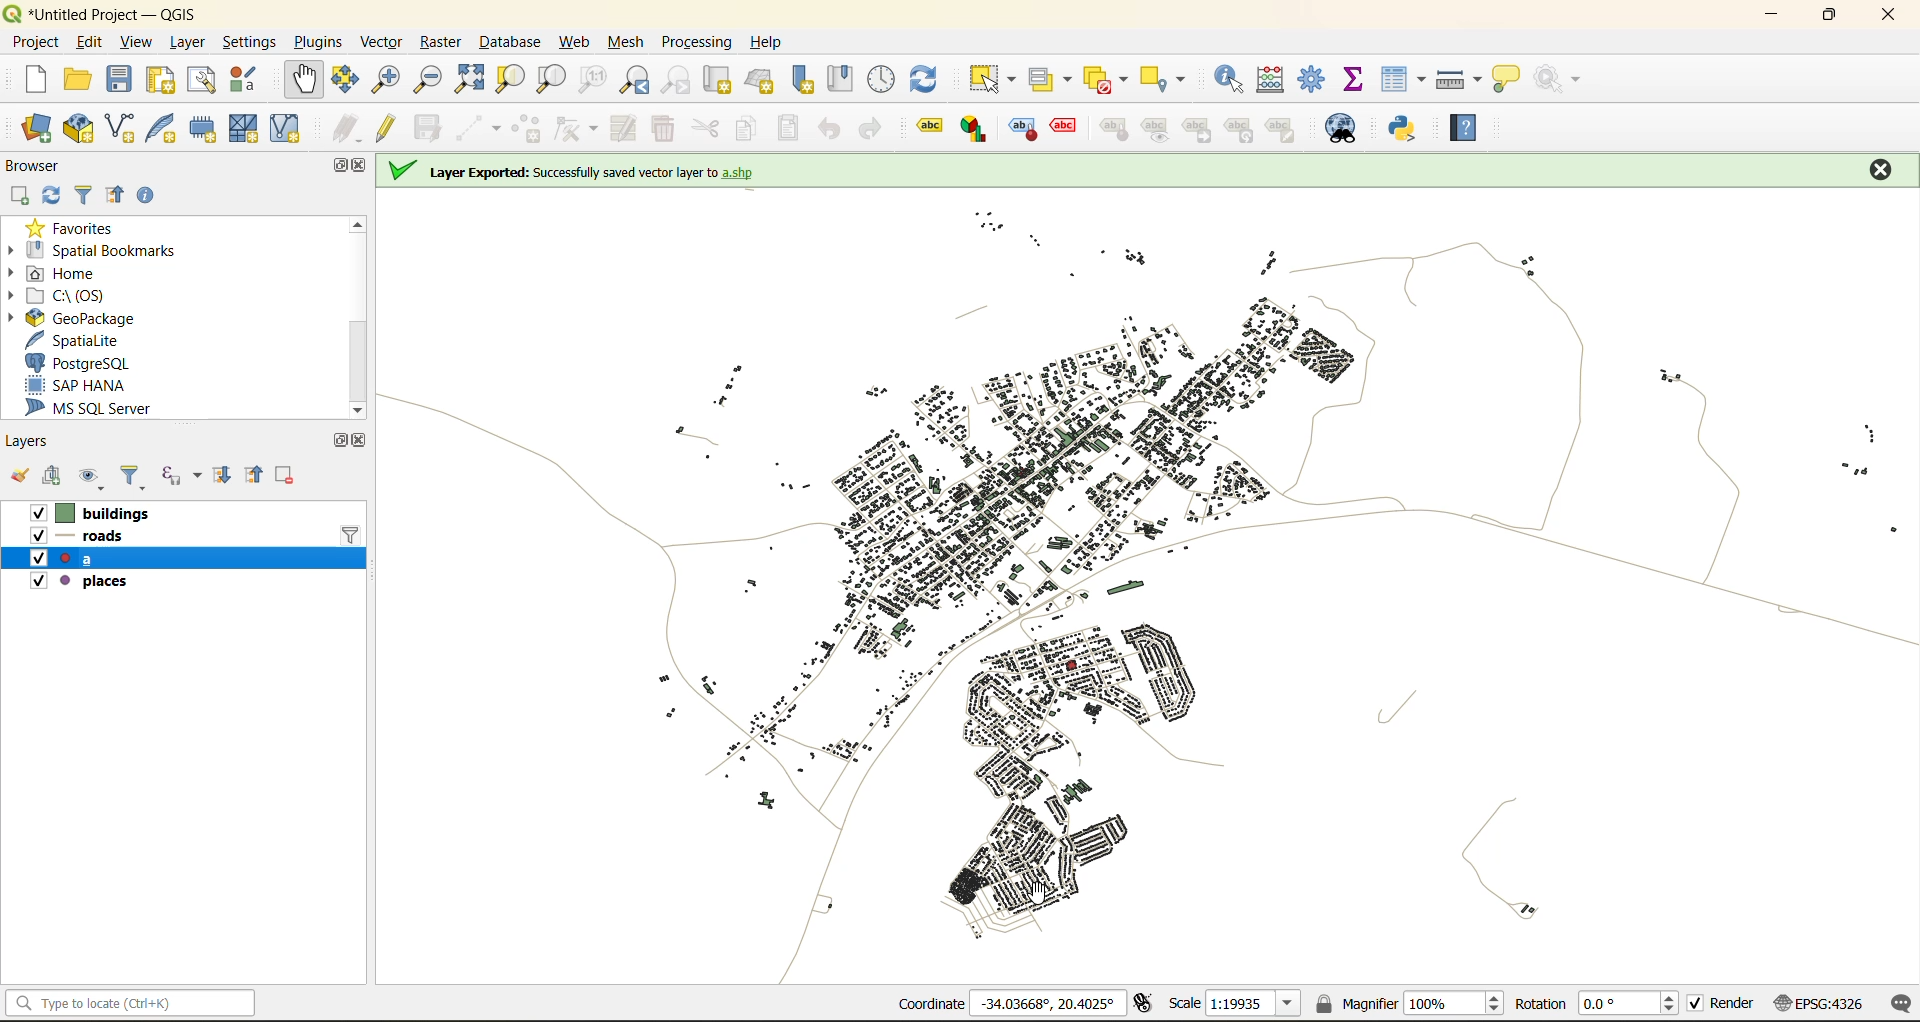 This screenshot has width=1920, height=1022. Describe the element at coordinates (179, 477) in the screenshot. I see `filter by expression` at that location.